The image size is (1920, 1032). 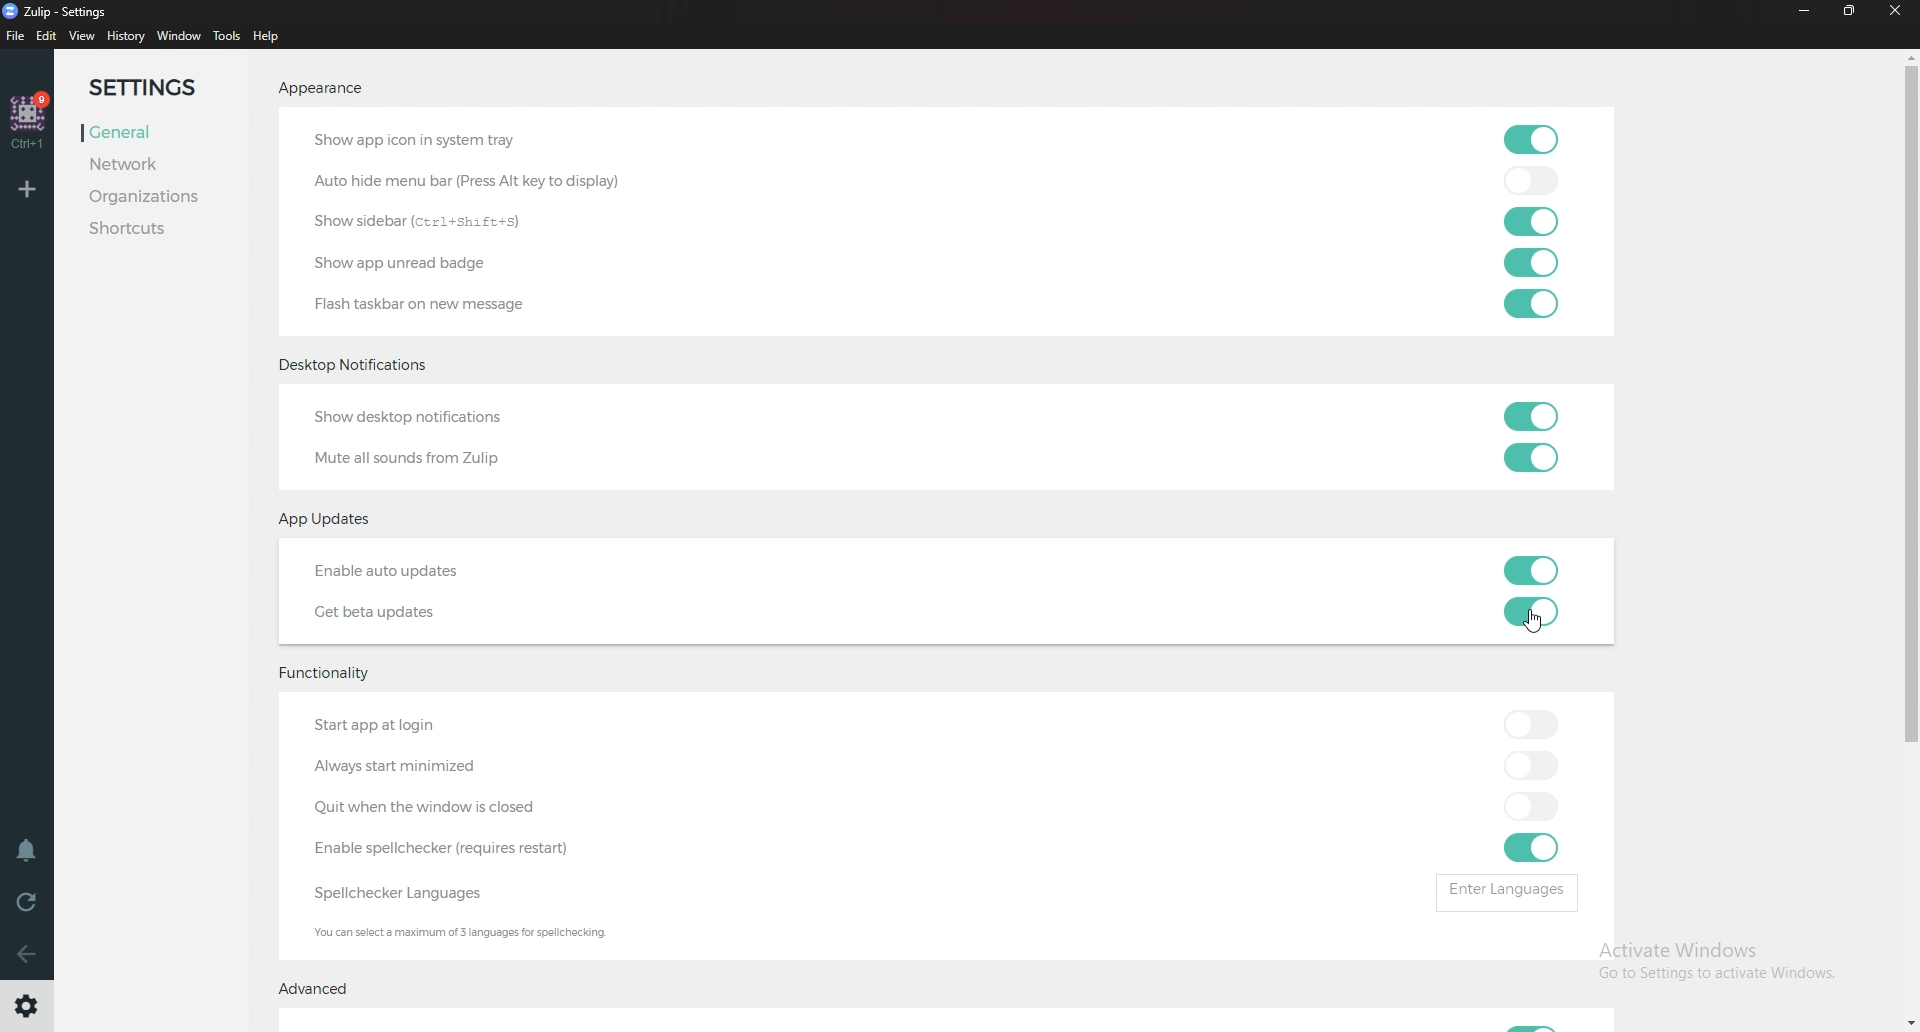 What do you see at coordinates (1532, 569) in the screenshot?
I see `toggle` at bounding box center [1532, 569].